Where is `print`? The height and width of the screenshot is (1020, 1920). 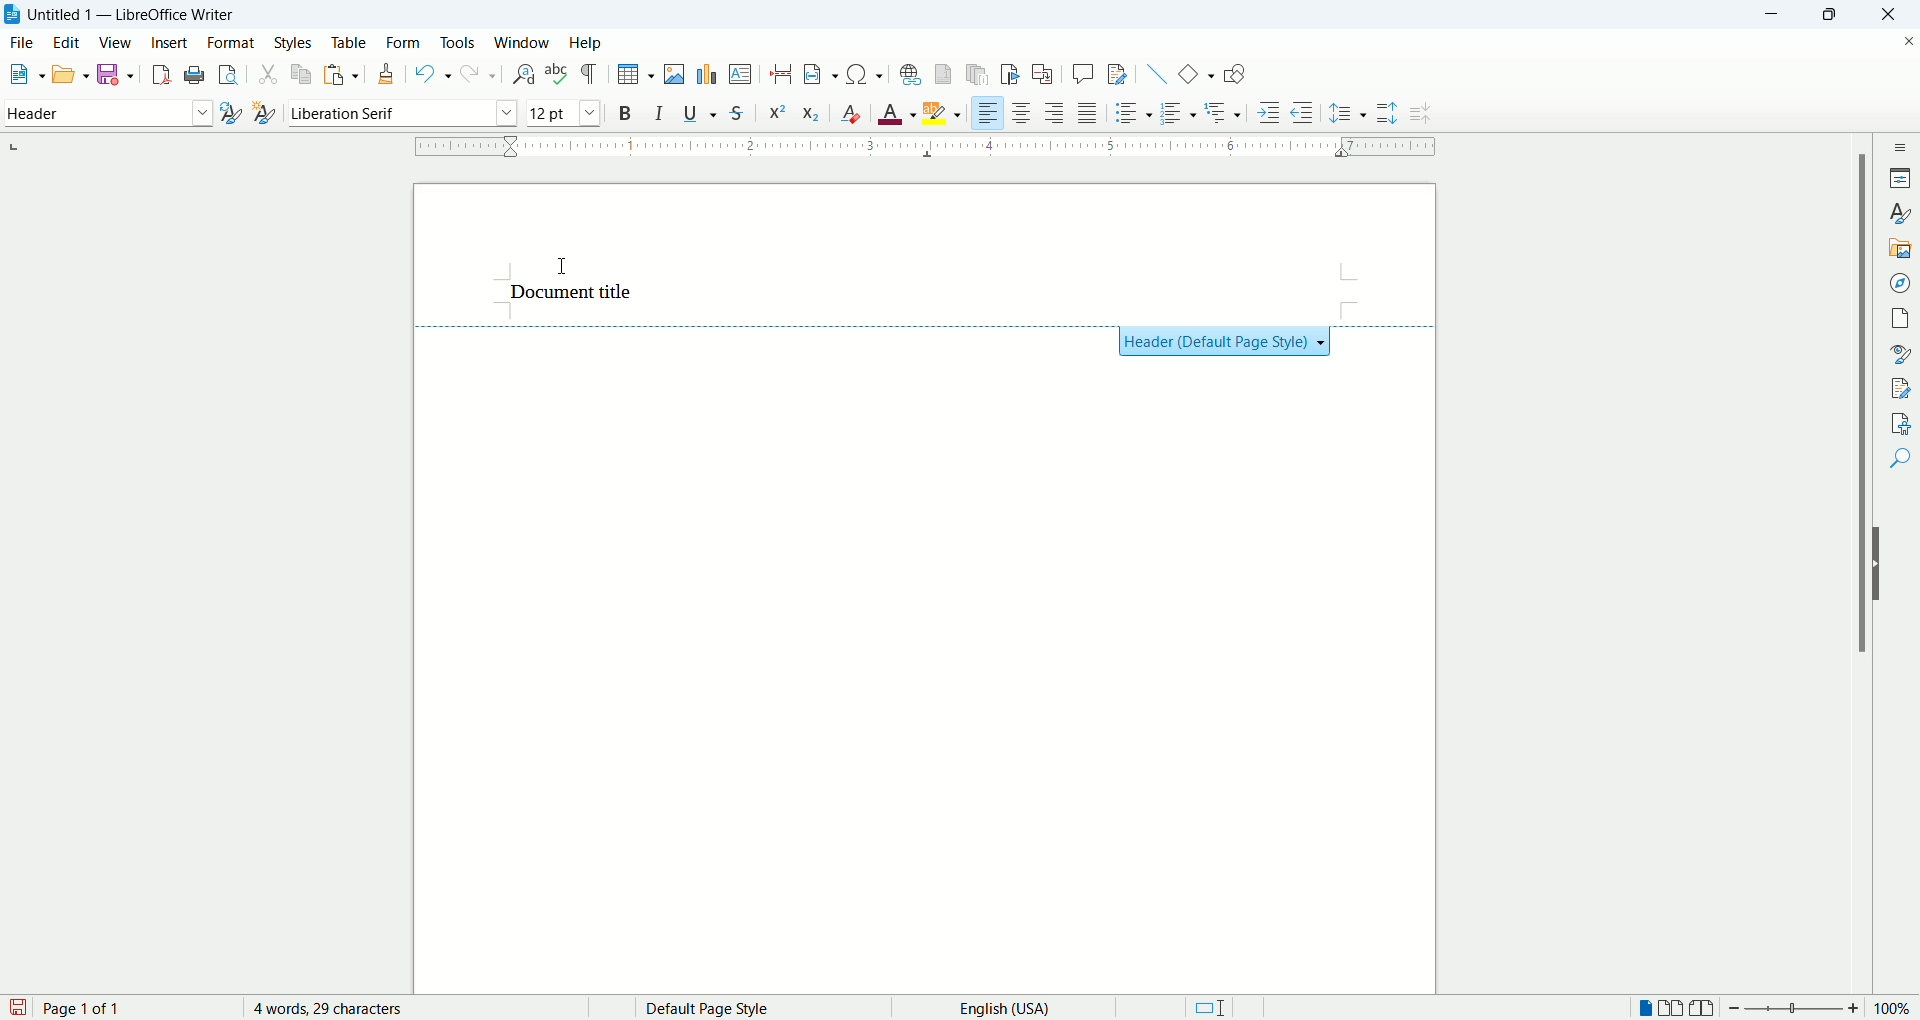
print is located at coordinates (195, 74).